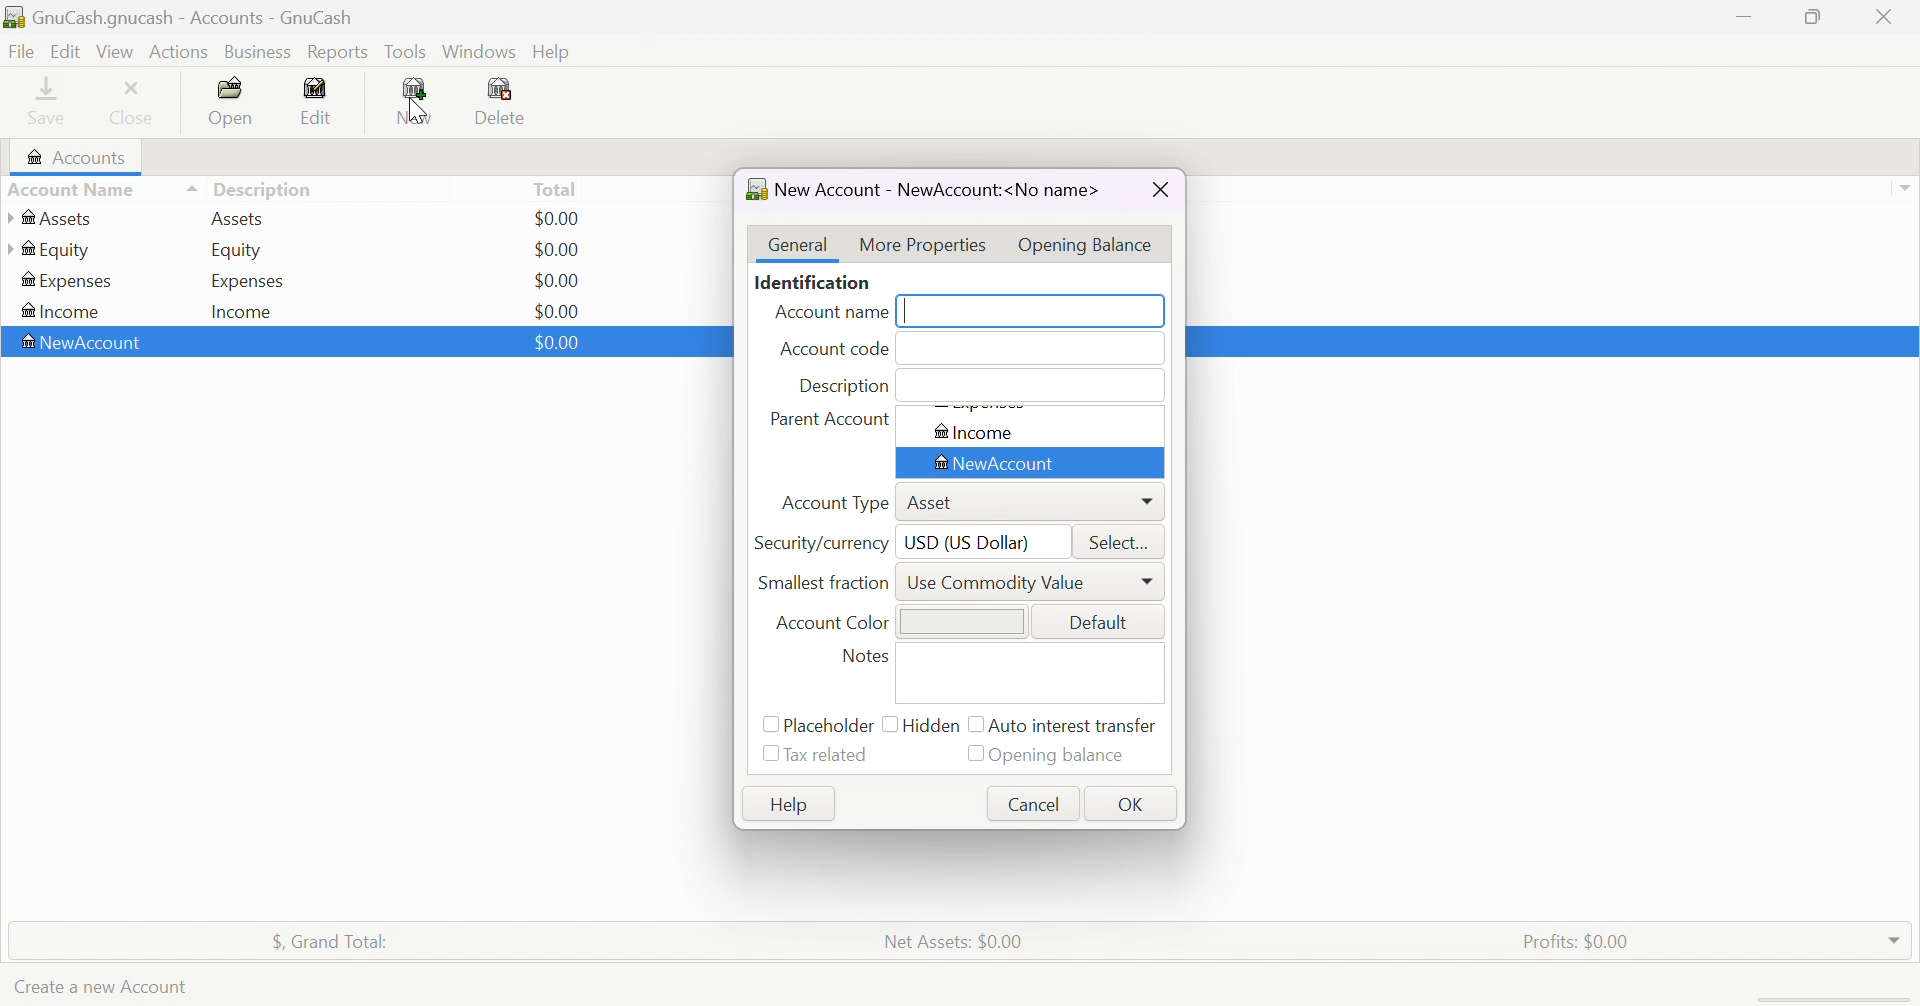 The width and height of the screenshot is (1920, 1006). What do you see at coordinates (502, 103) in the screenshot?
I see `Delete` at bounding box center [502, 103].